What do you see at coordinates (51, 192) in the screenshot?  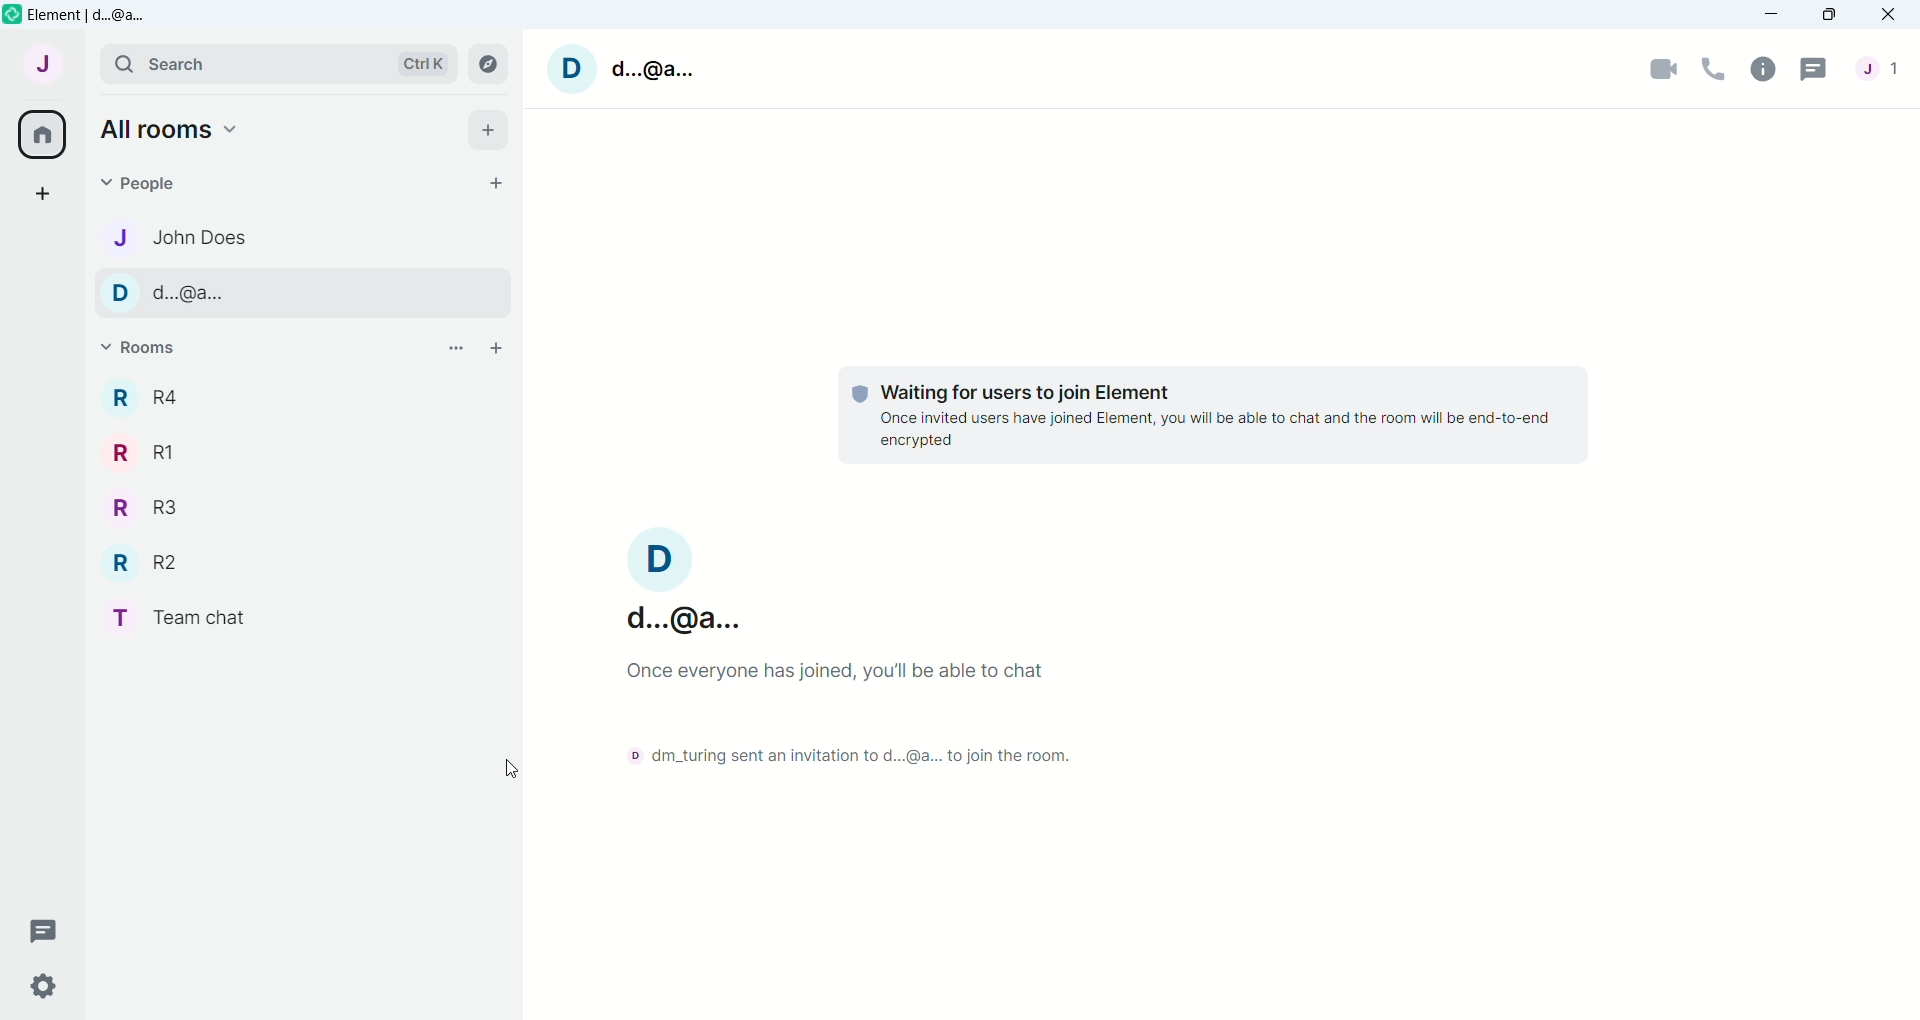 I see `Create a space` at bounding box center [51, 192].